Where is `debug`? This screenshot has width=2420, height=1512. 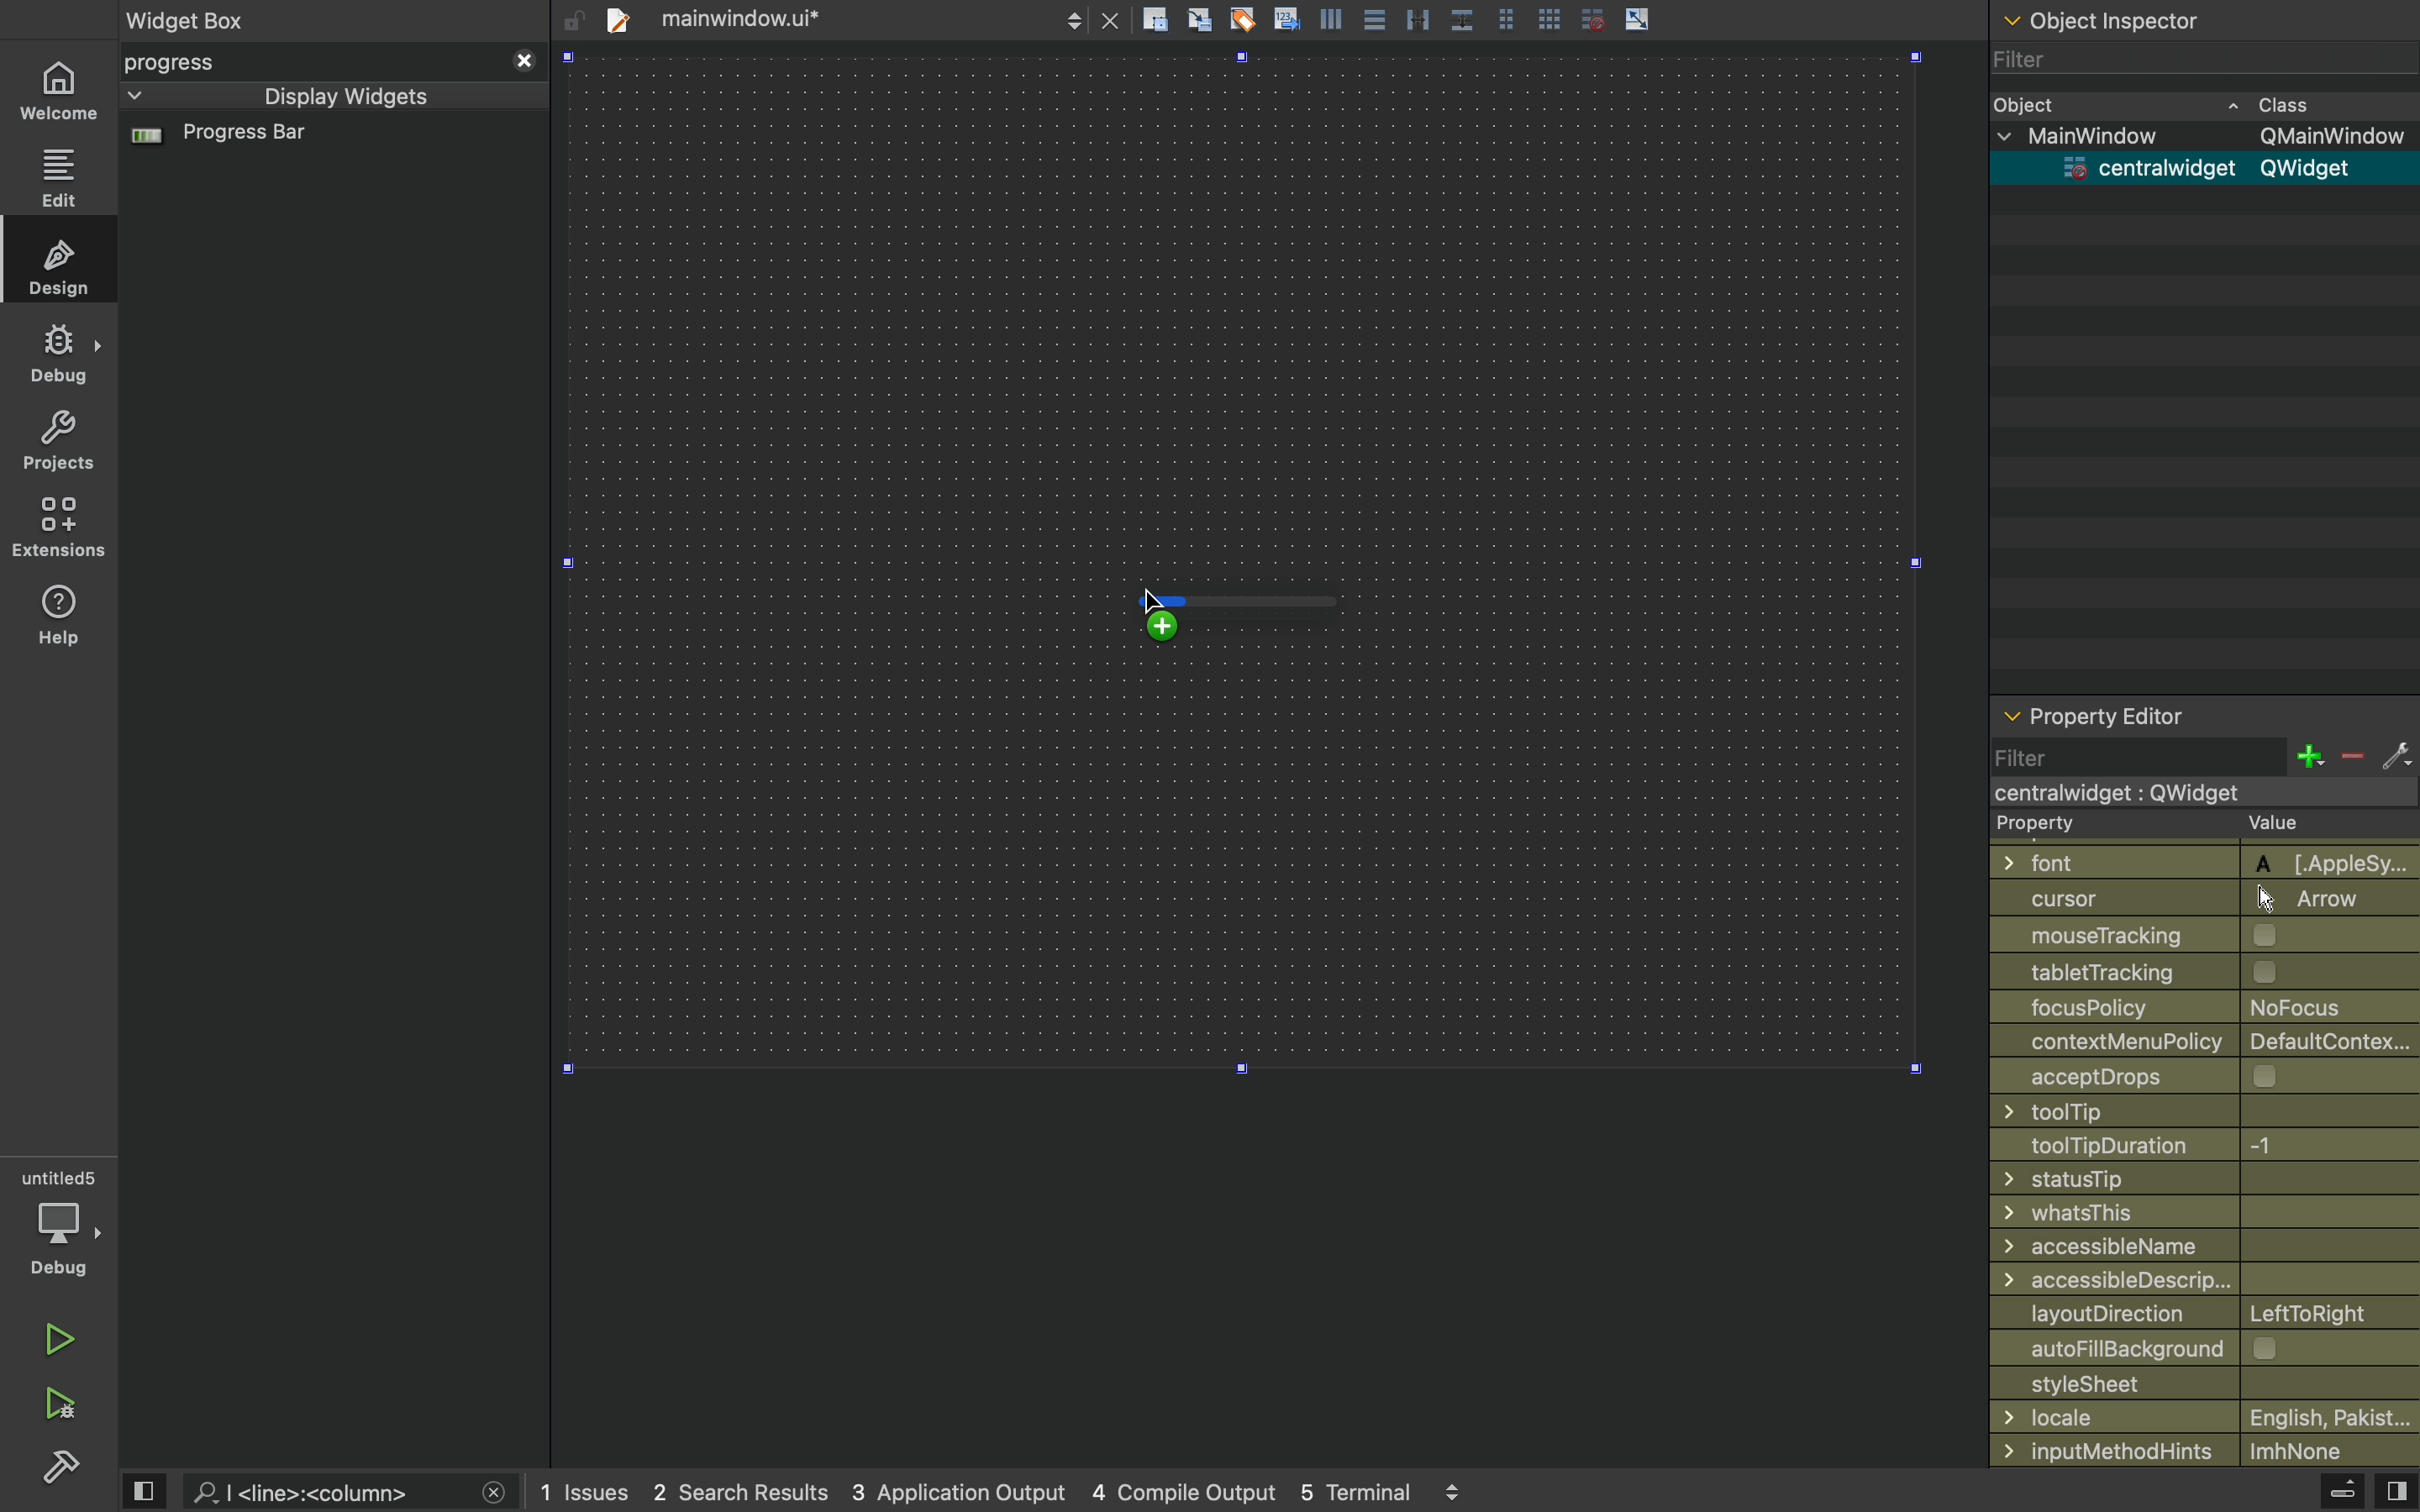
debug is located at coordinates (61, 352).